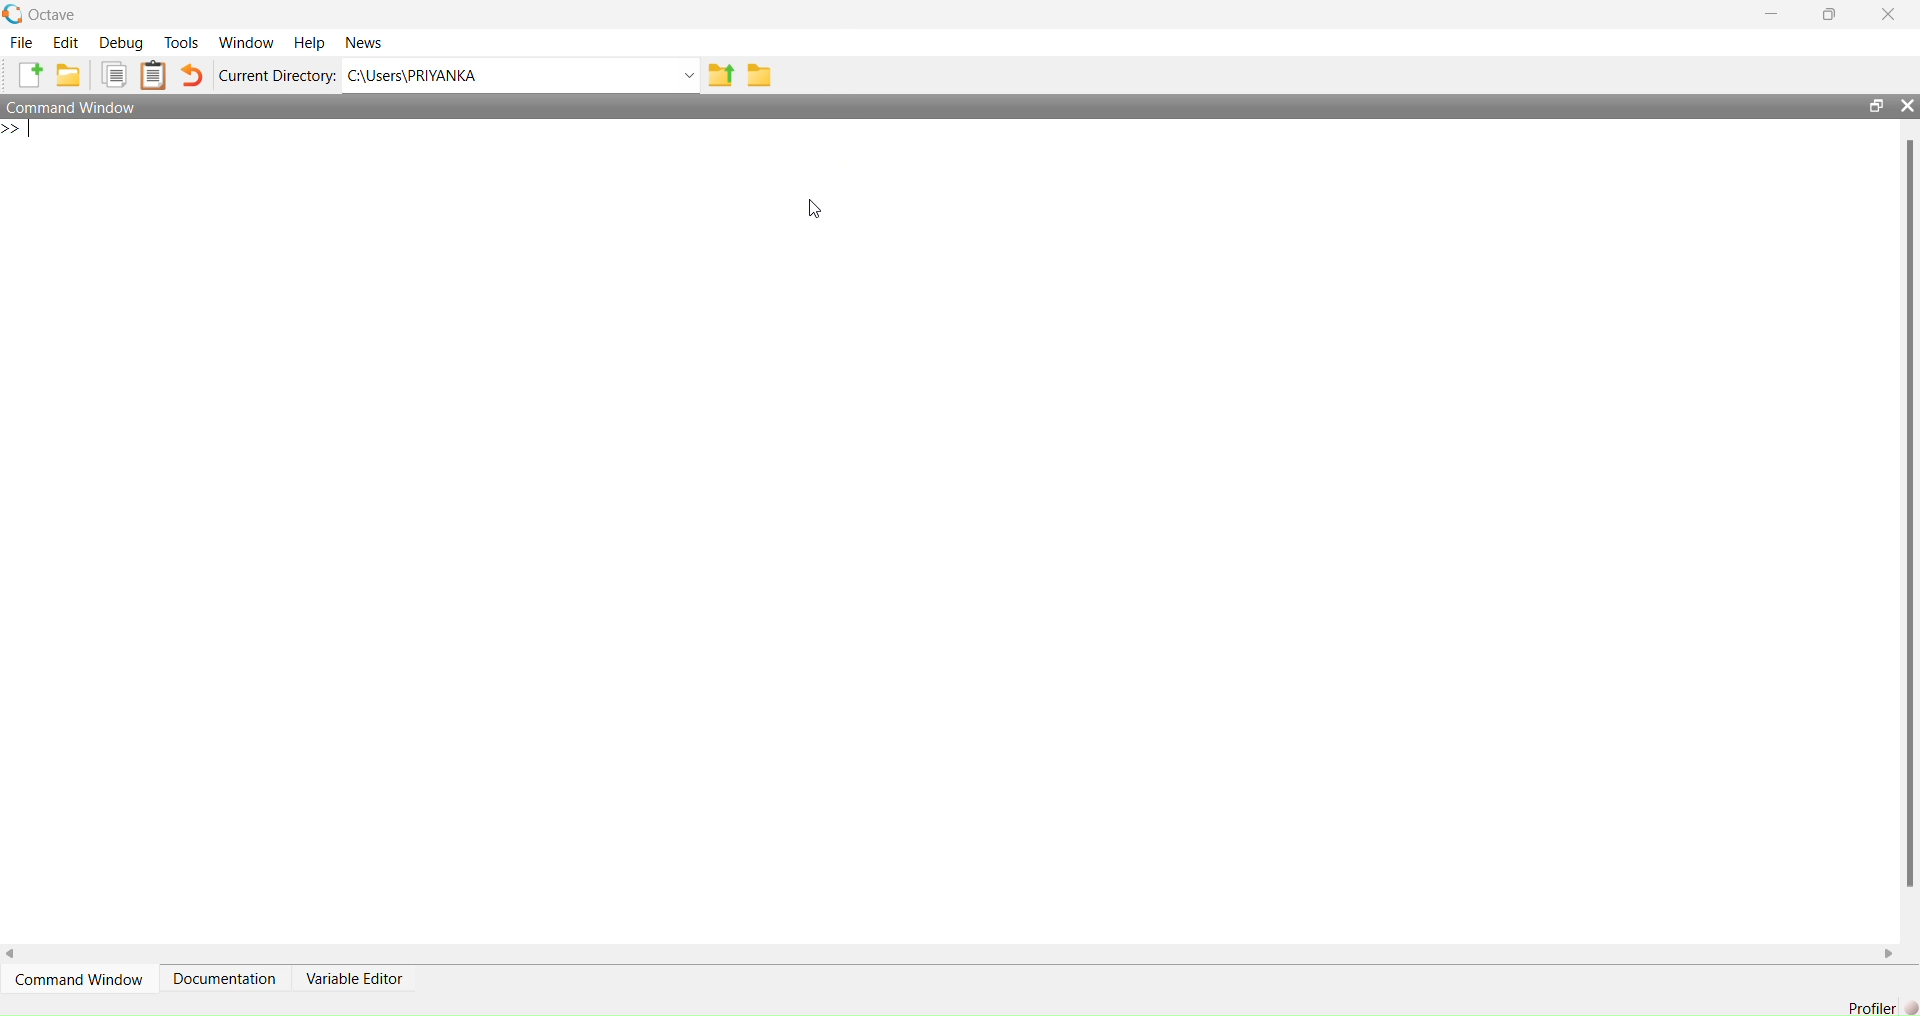  What do you see at coordinates (1889, 954) in the screenshot?
I see `scroll right` at bounding box center [1889, 954].